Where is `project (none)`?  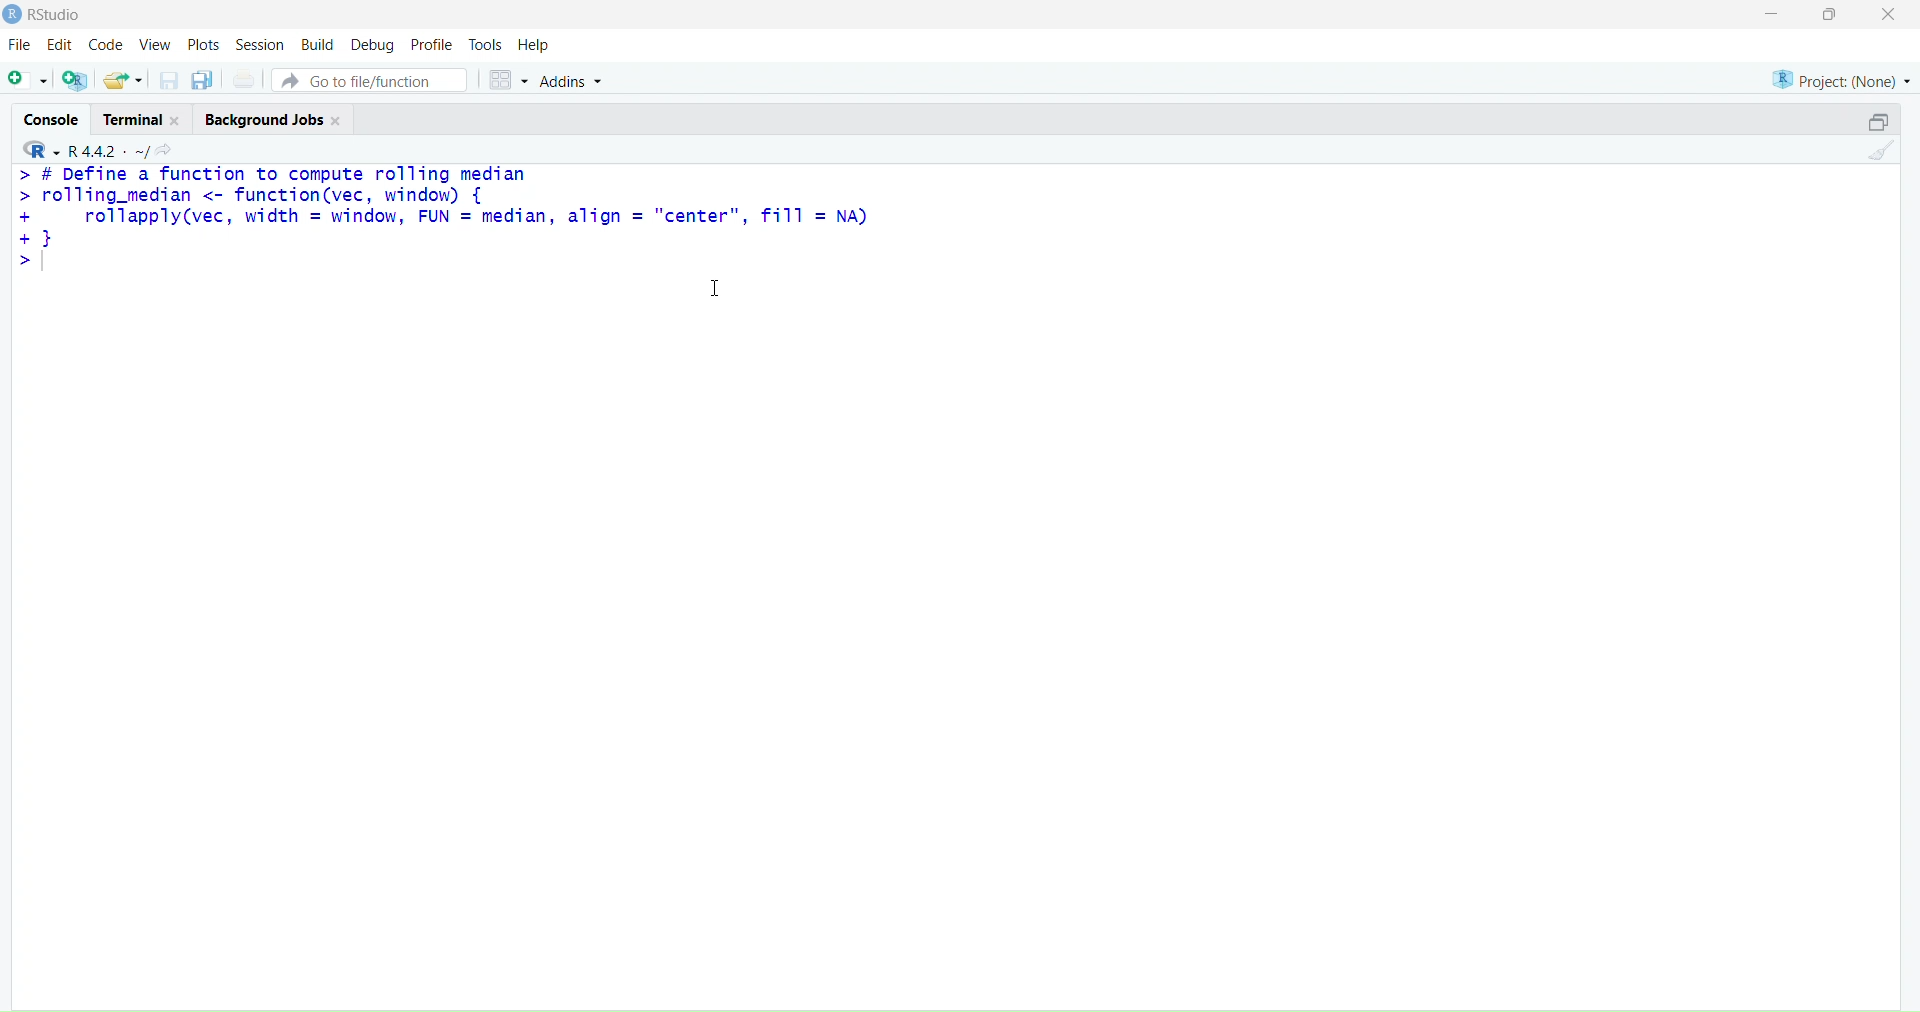
project (none) is located at coordinates (1841, 80).